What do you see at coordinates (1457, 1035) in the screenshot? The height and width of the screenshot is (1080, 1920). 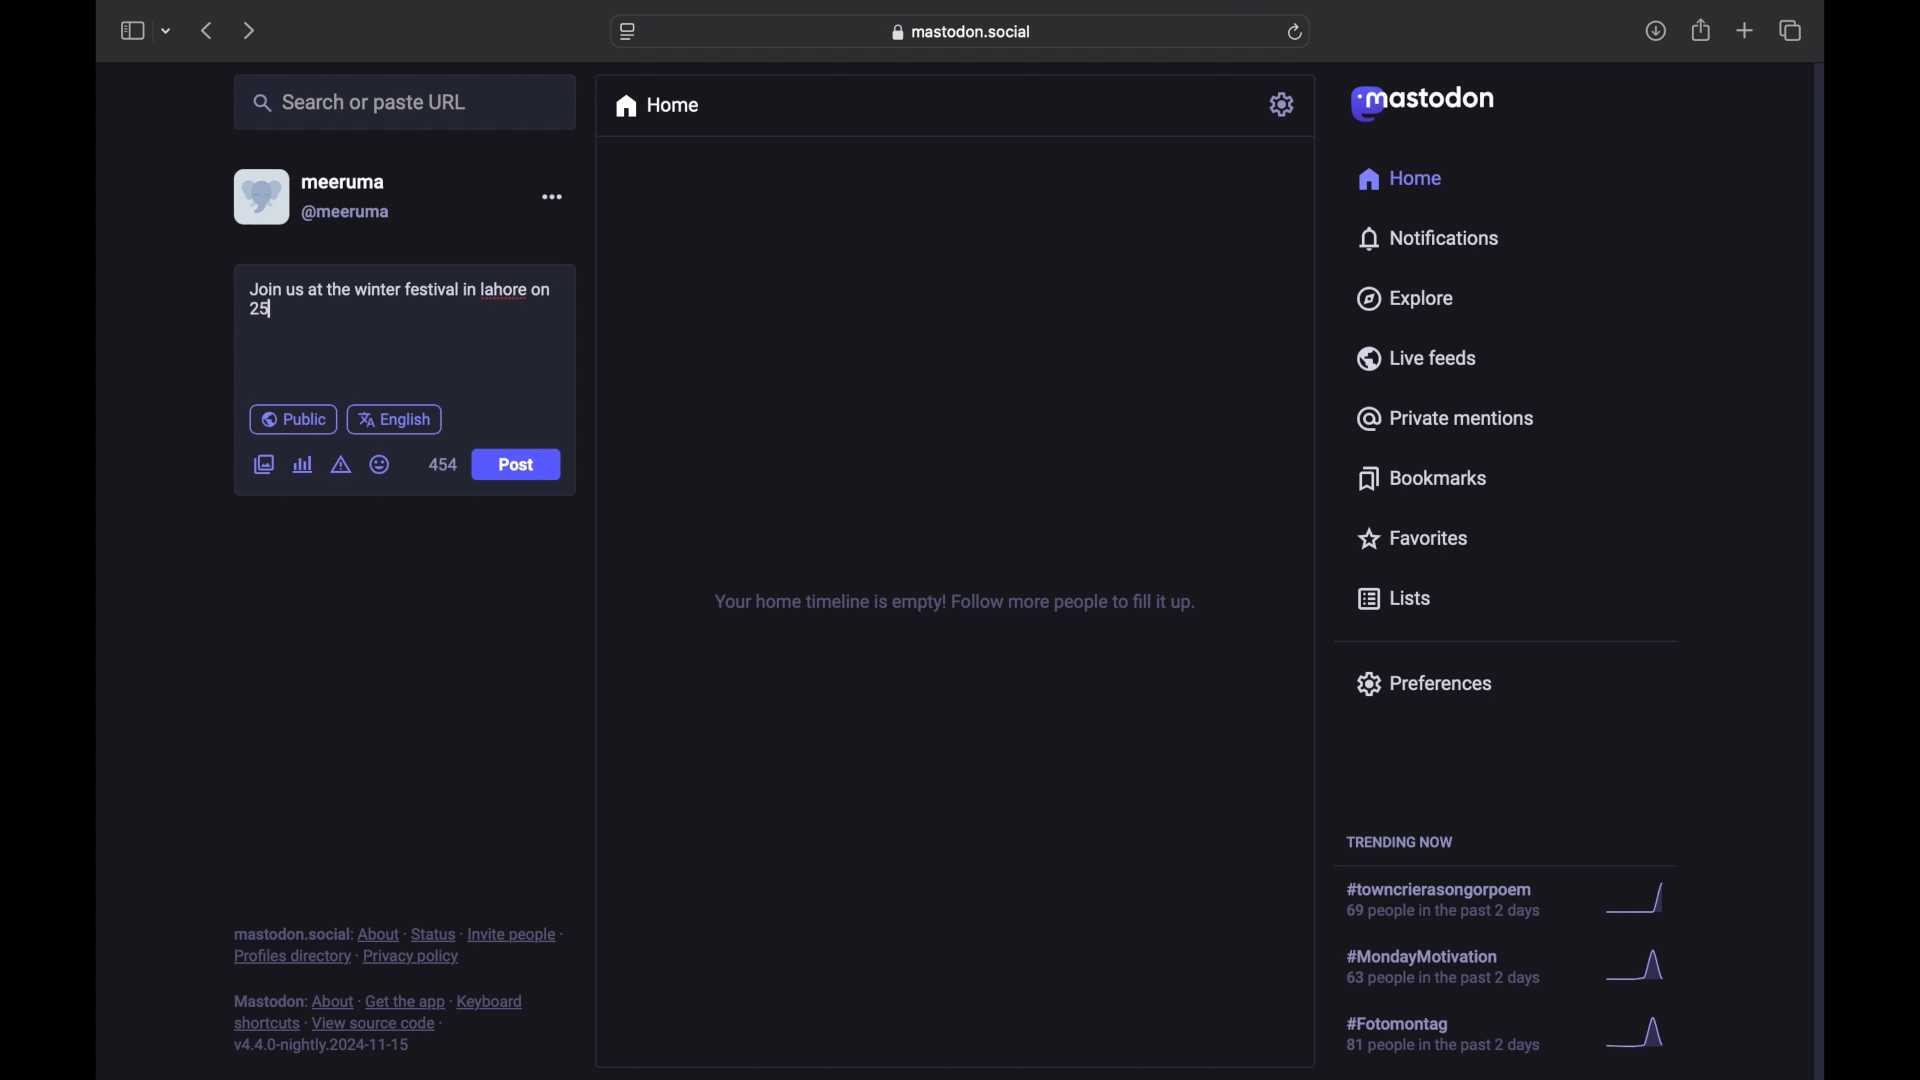 I see `hashtag trend` at bounding box center [1457, 1035].